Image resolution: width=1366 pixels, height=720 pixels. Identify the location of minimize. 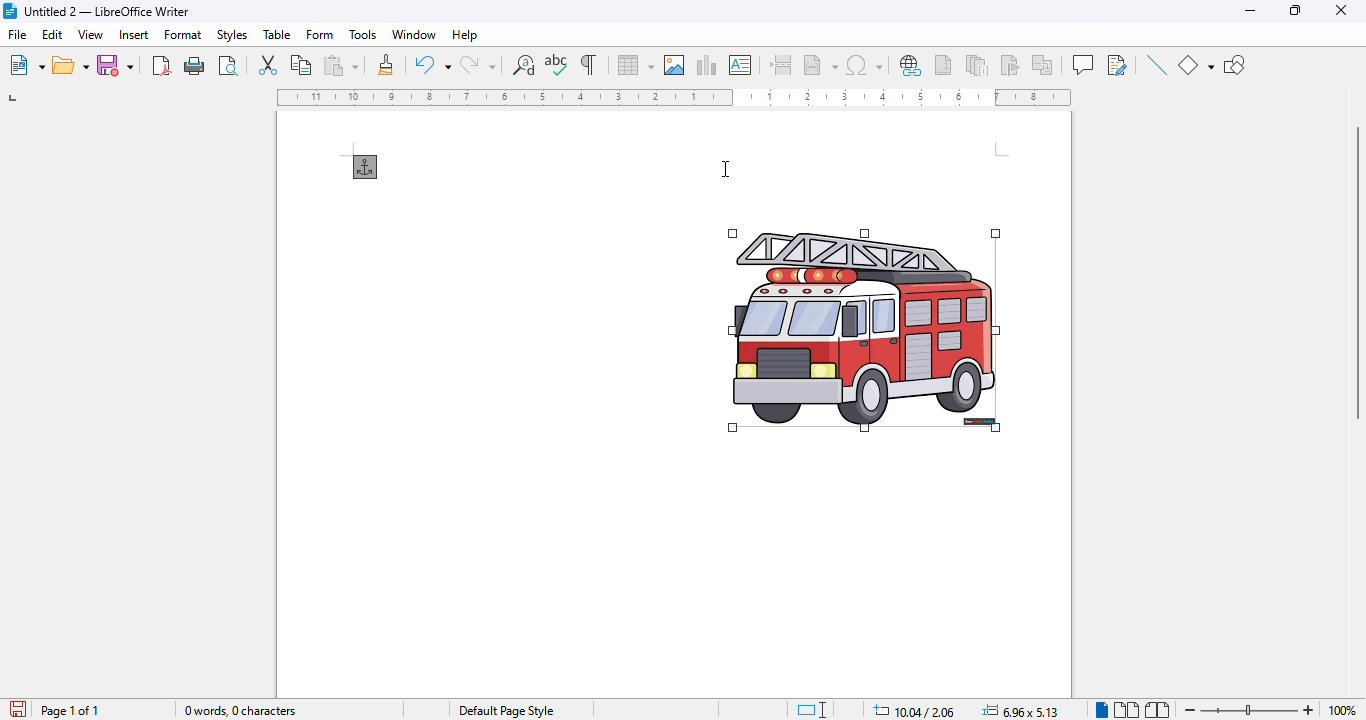
(1251, 10).